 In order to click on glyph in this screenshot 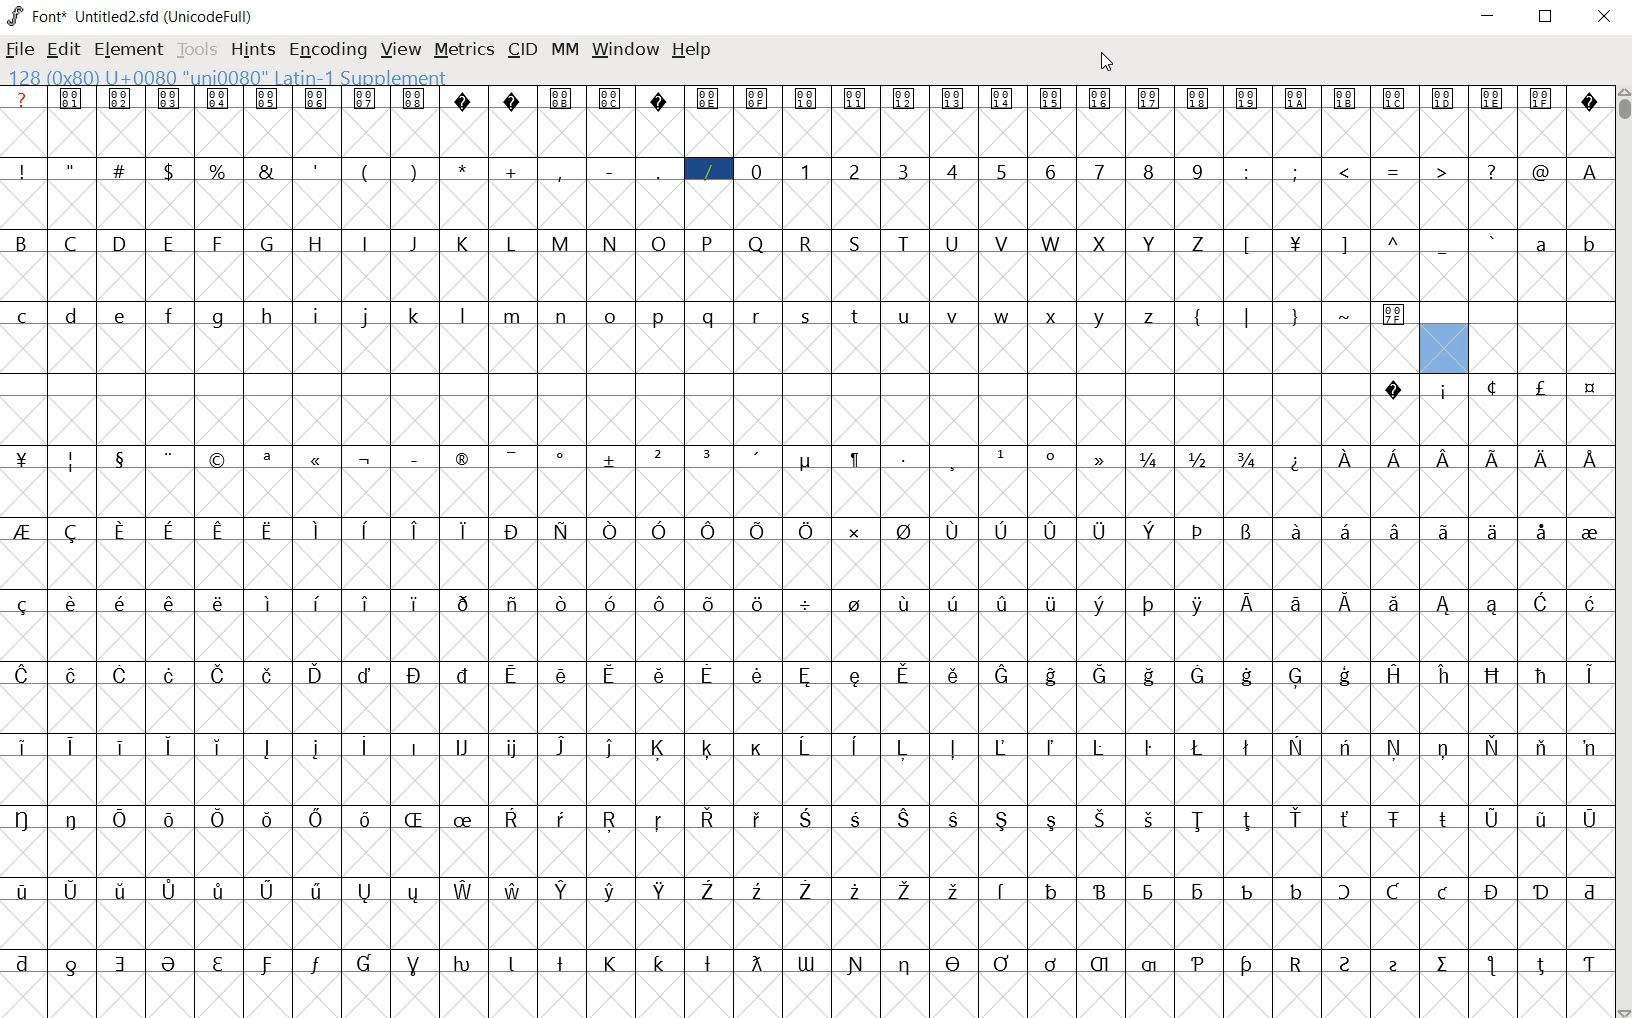, I will do `click(1002, 531)`.